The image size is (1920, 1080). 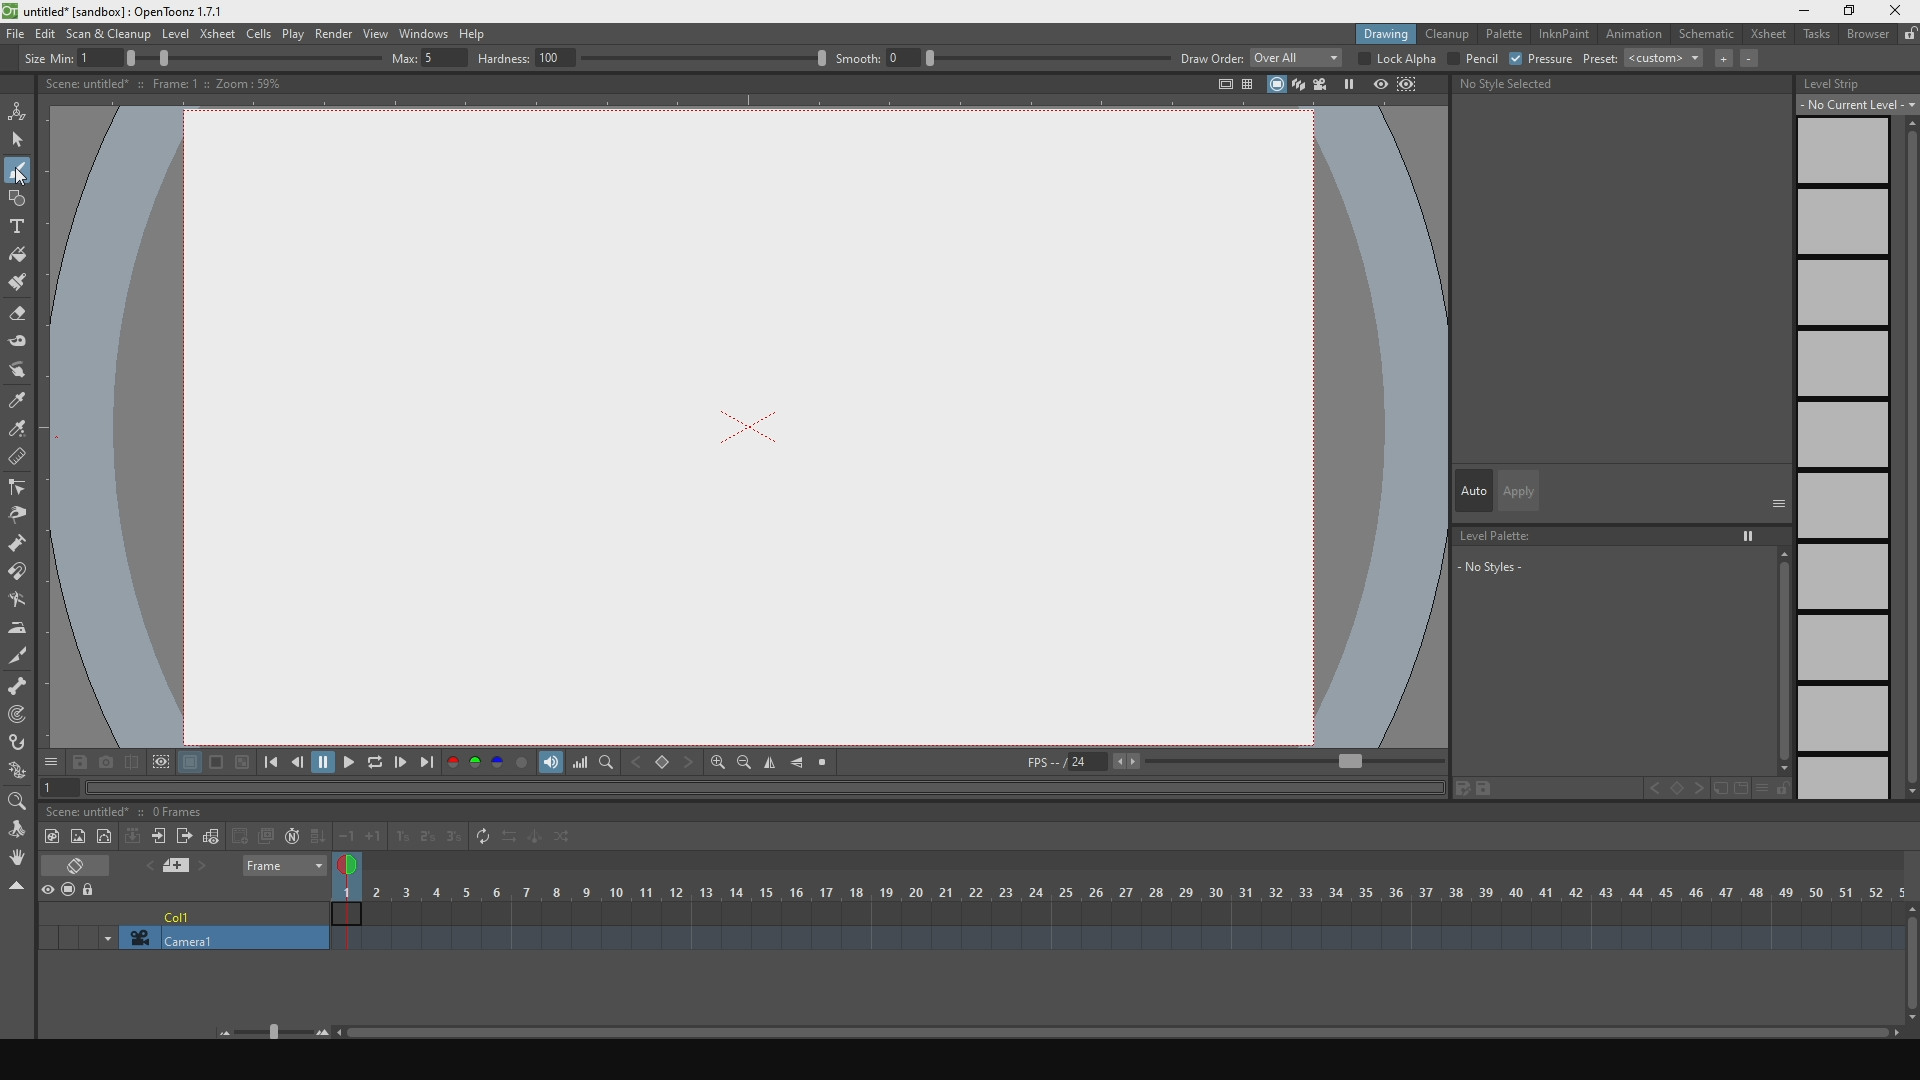 I want to click on move, so click(x=22, y=372).